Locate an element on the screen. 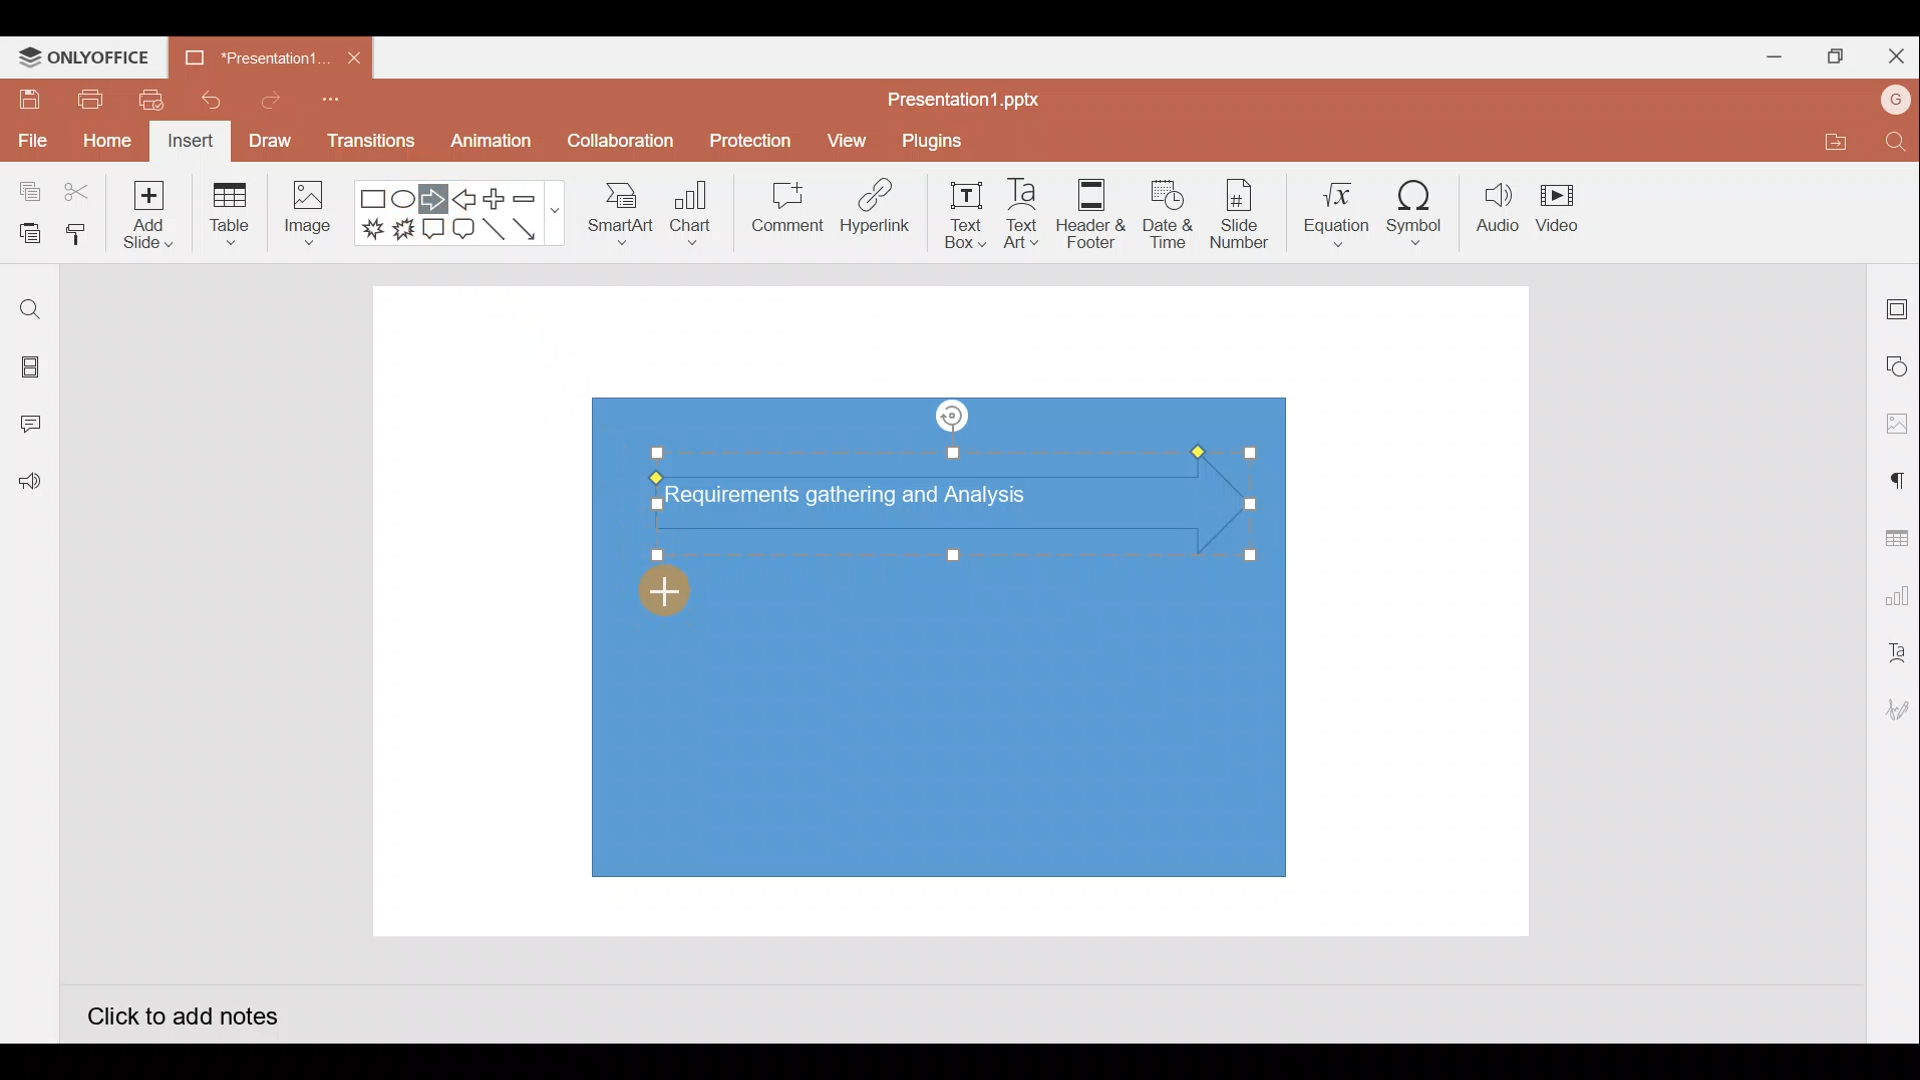  Protection is located at coordinates (745, 141).